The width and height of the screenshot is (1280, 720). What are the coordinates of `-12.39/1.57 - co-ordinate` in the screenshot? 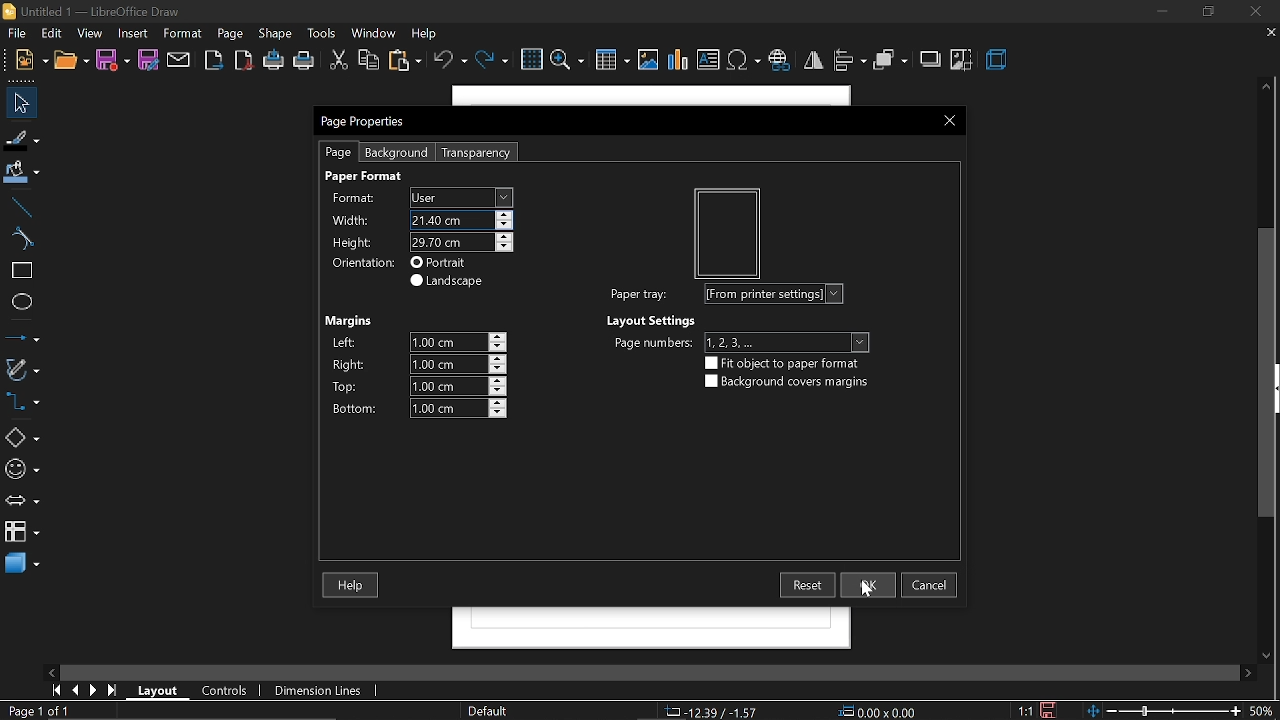 It's located at (714, 710).